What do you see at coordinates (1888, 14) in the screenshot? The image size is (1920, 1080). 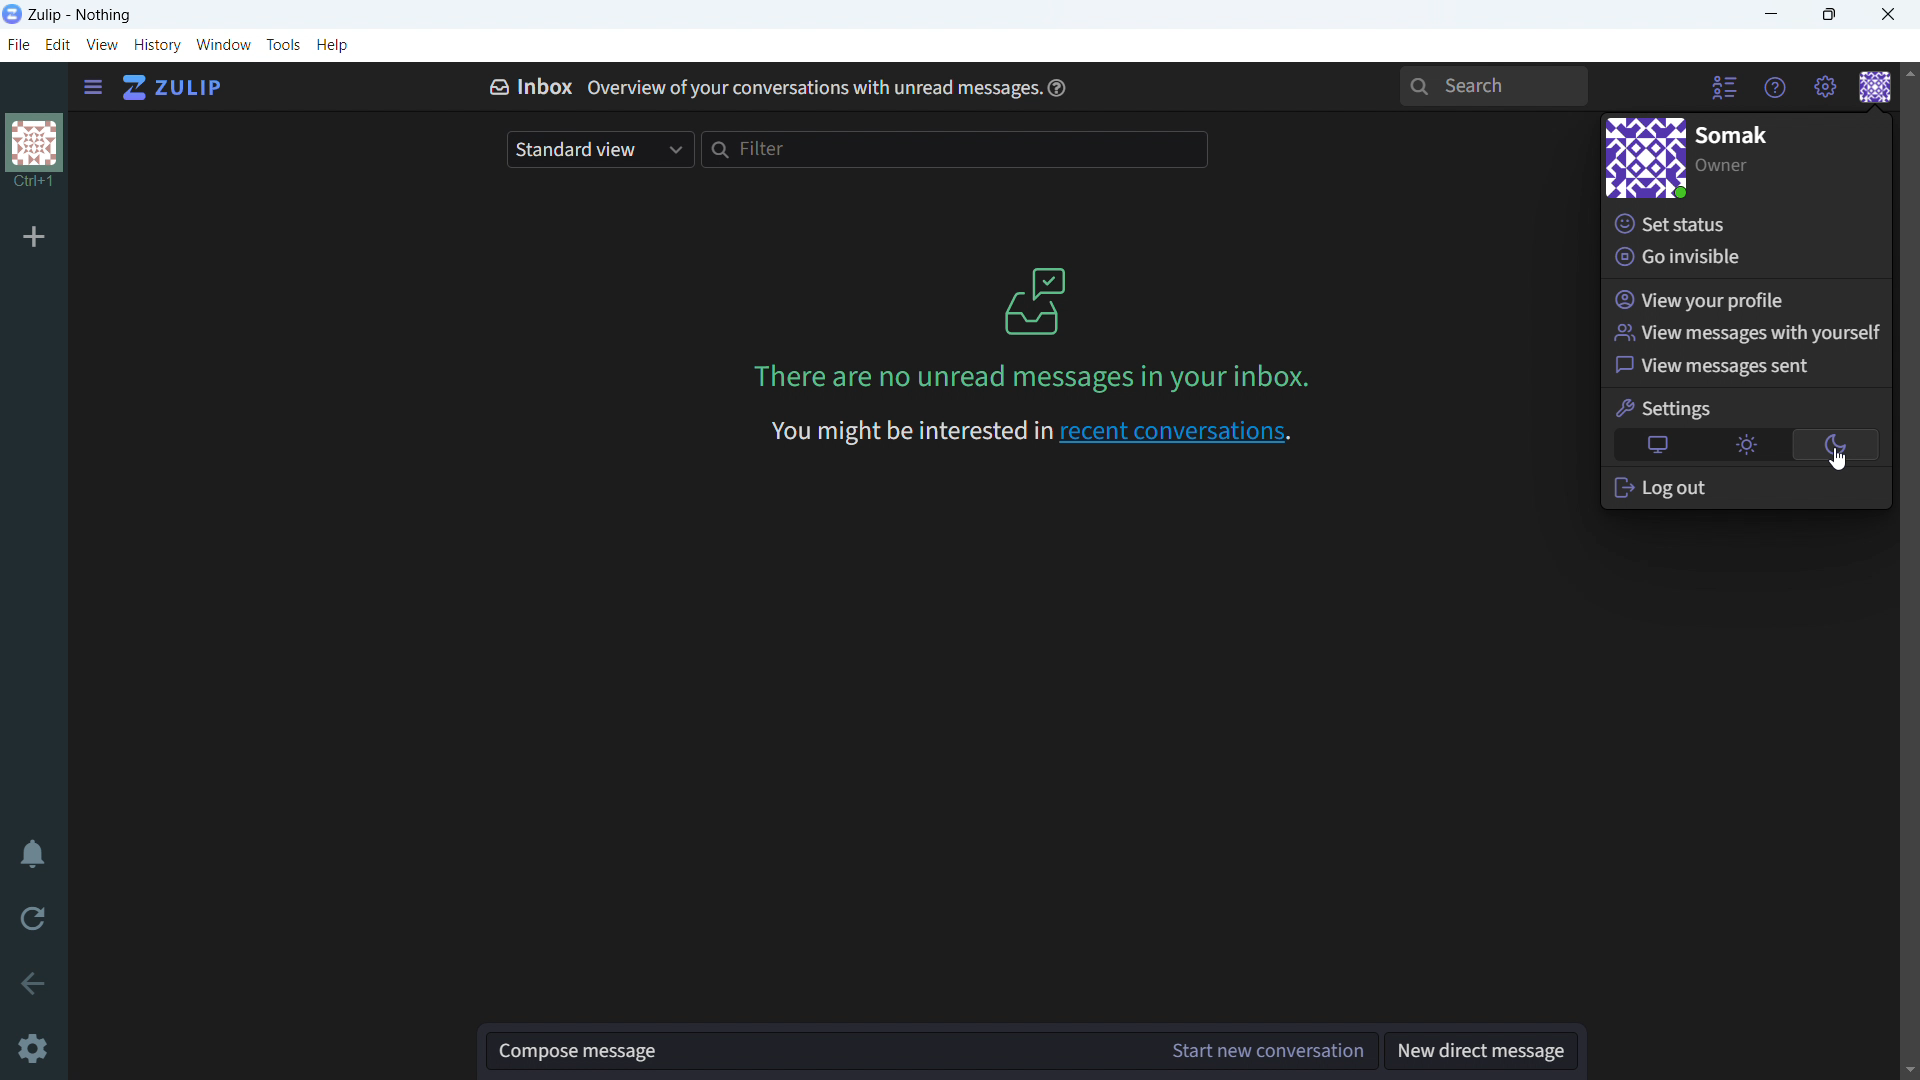 I see `close` at bounding box center [1888, 14].